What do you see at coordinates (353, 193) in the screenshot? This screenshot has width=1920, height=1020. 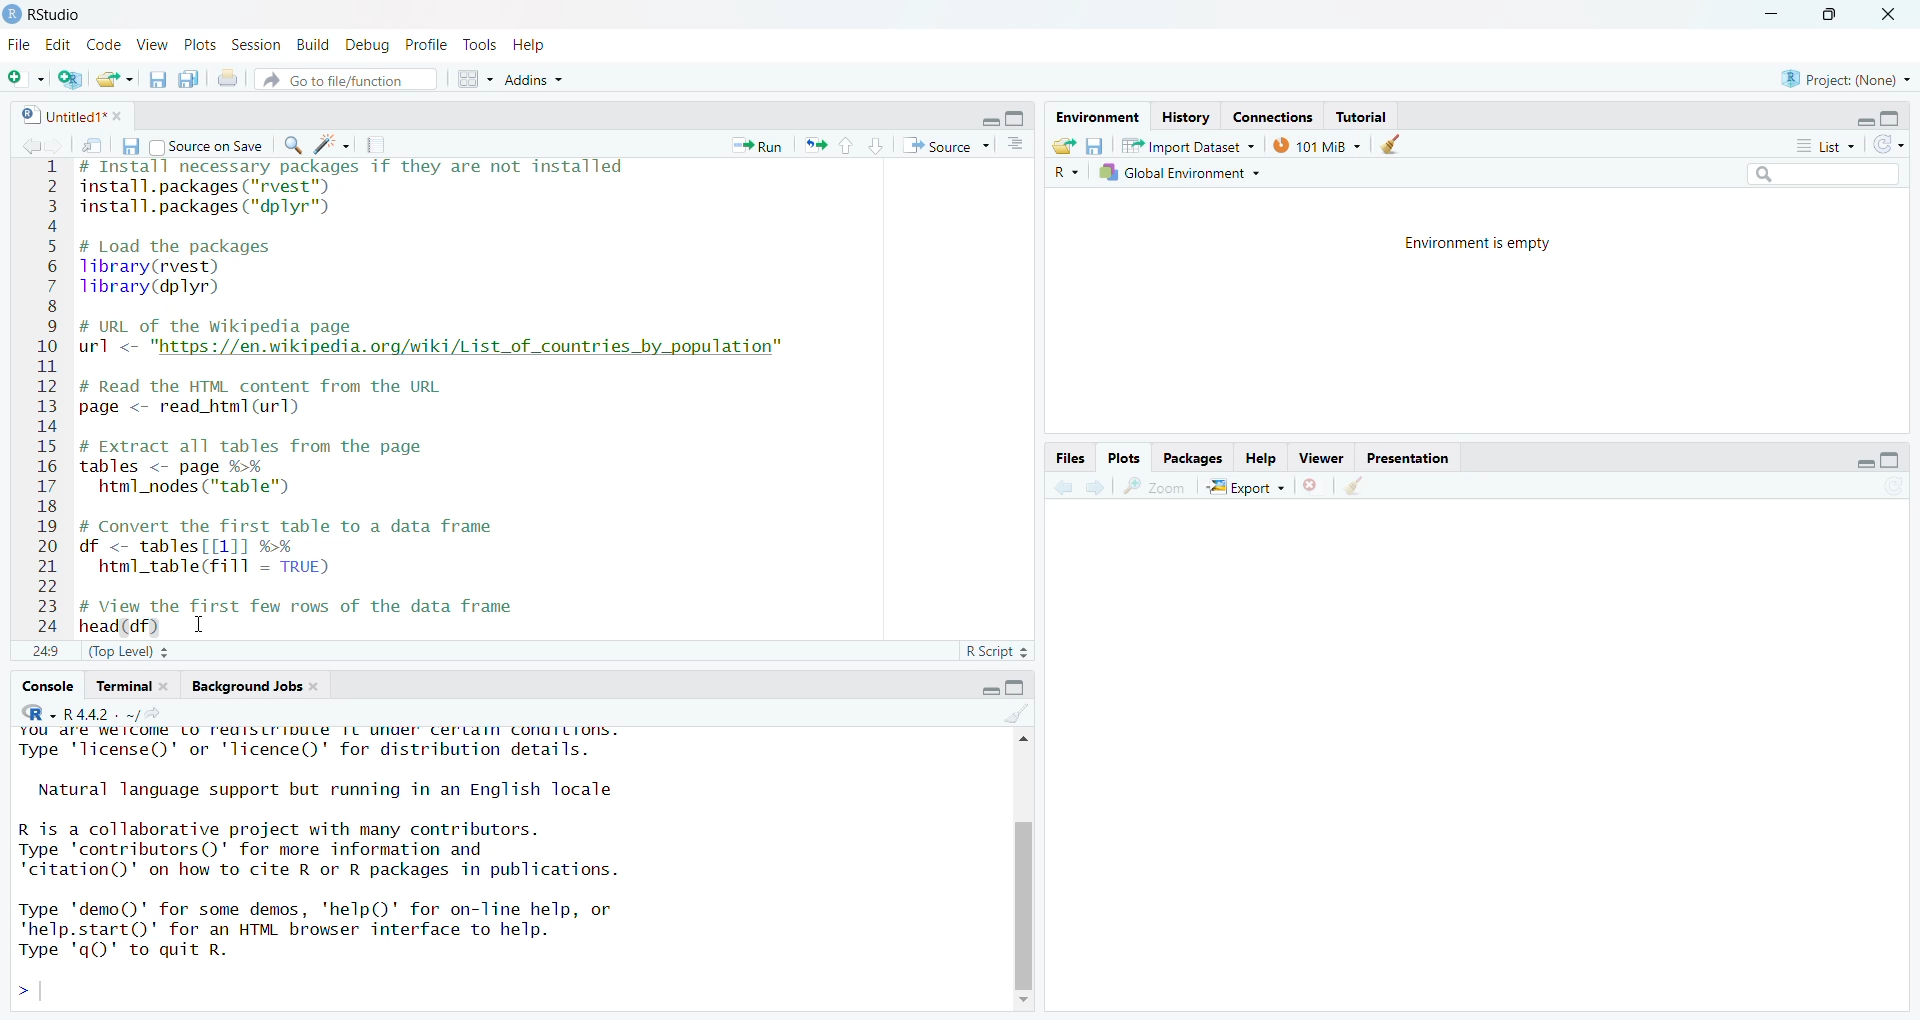 I see ` install necessary packages if they are not installed install.packages ("rvest") install.packages ("dplyr")` at bounding box center [353, 193].